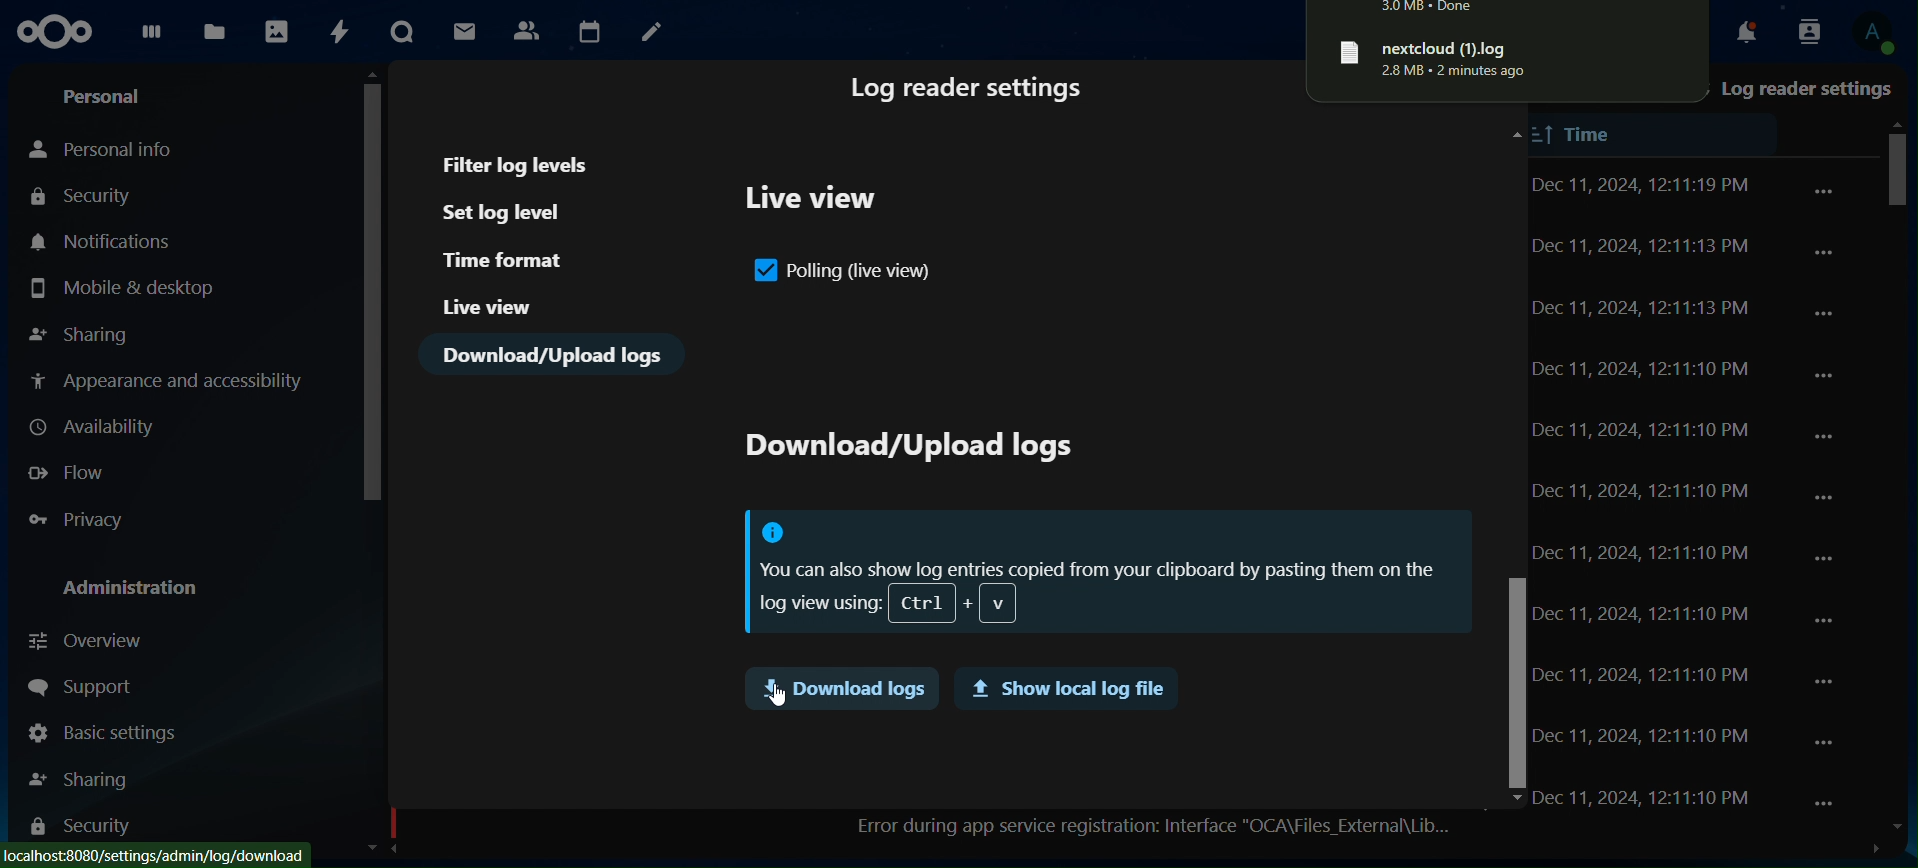 This screenshot has width=1918, height=868. Describe the element at coordinates (1458, 9) in the screenshot. I see `3.0mb` at that location.